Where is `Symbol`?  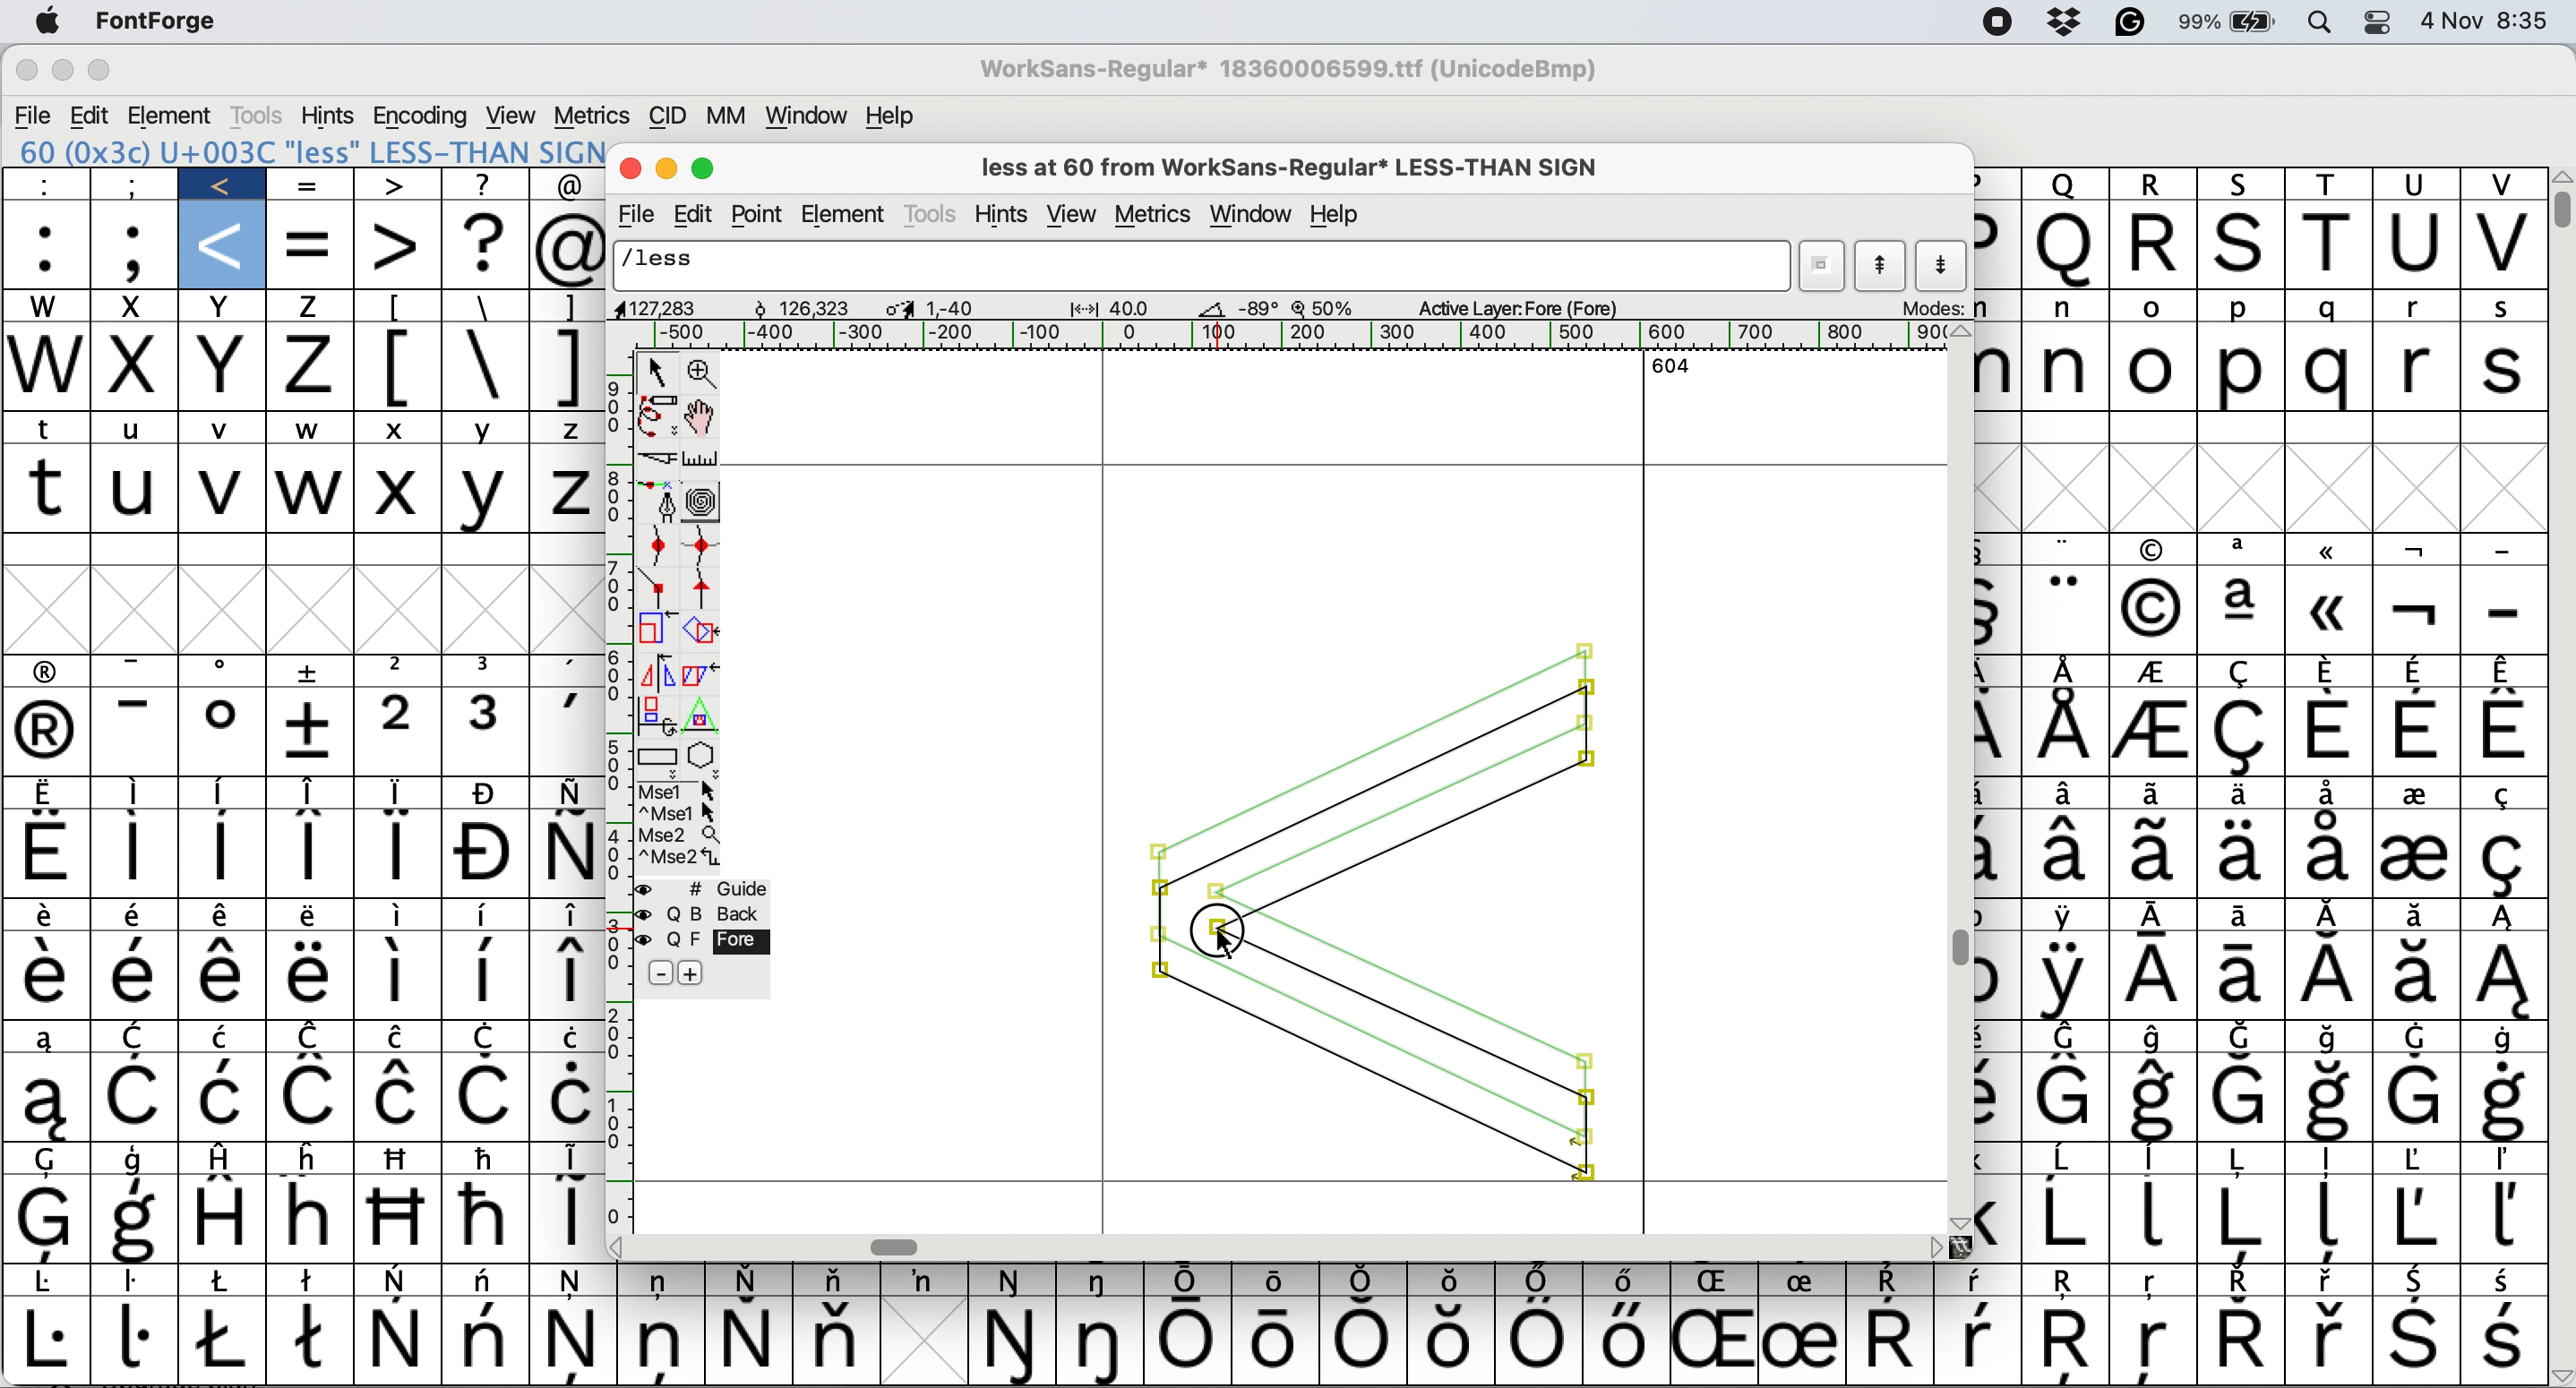 Symbol is located at coordinates (2243, 1341).